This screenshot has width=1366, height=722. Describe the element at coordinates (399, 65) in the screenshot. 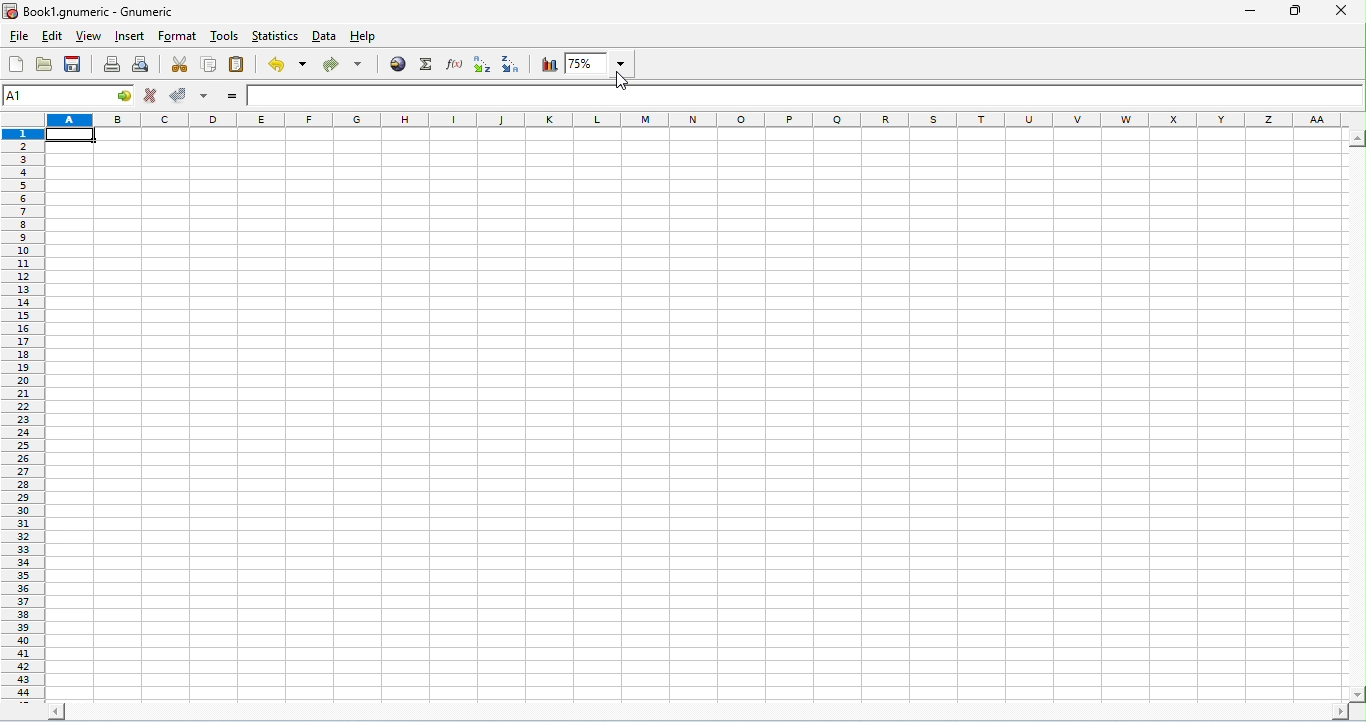

I see `insert hyperlink` at that location.